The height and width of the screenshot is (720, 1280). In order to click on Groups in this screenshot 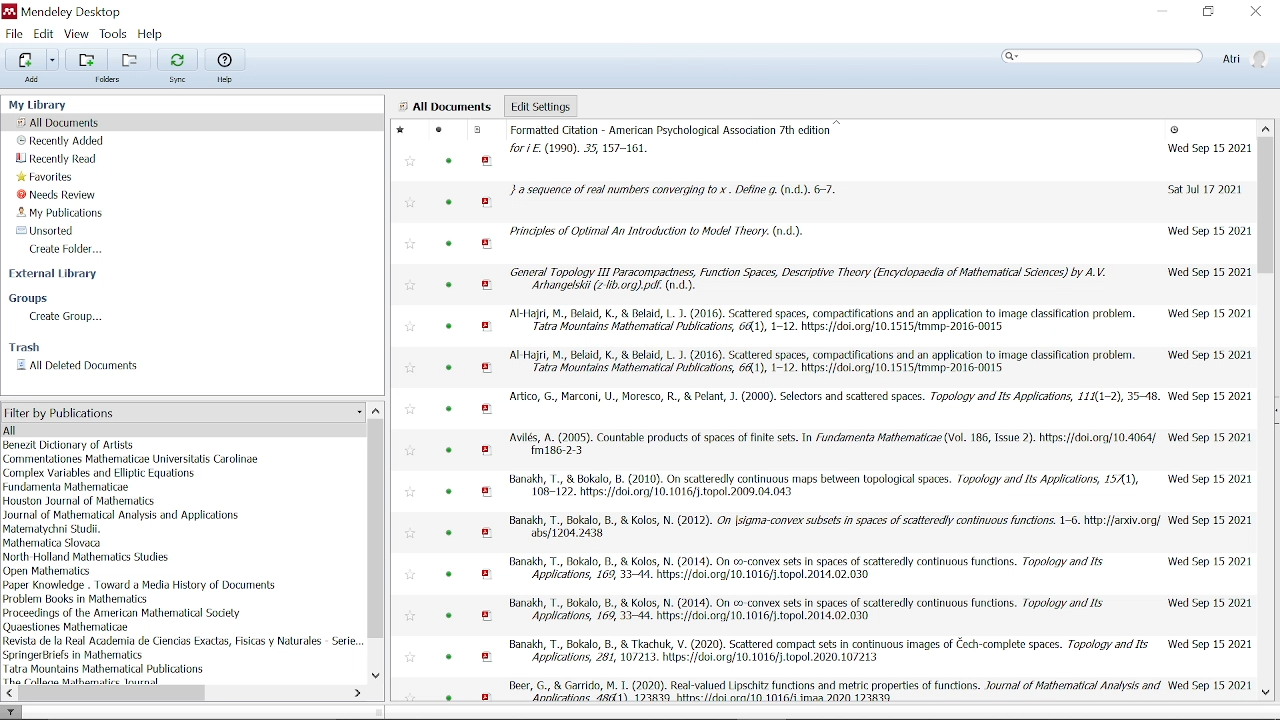, I will do `click(33, 299)`.